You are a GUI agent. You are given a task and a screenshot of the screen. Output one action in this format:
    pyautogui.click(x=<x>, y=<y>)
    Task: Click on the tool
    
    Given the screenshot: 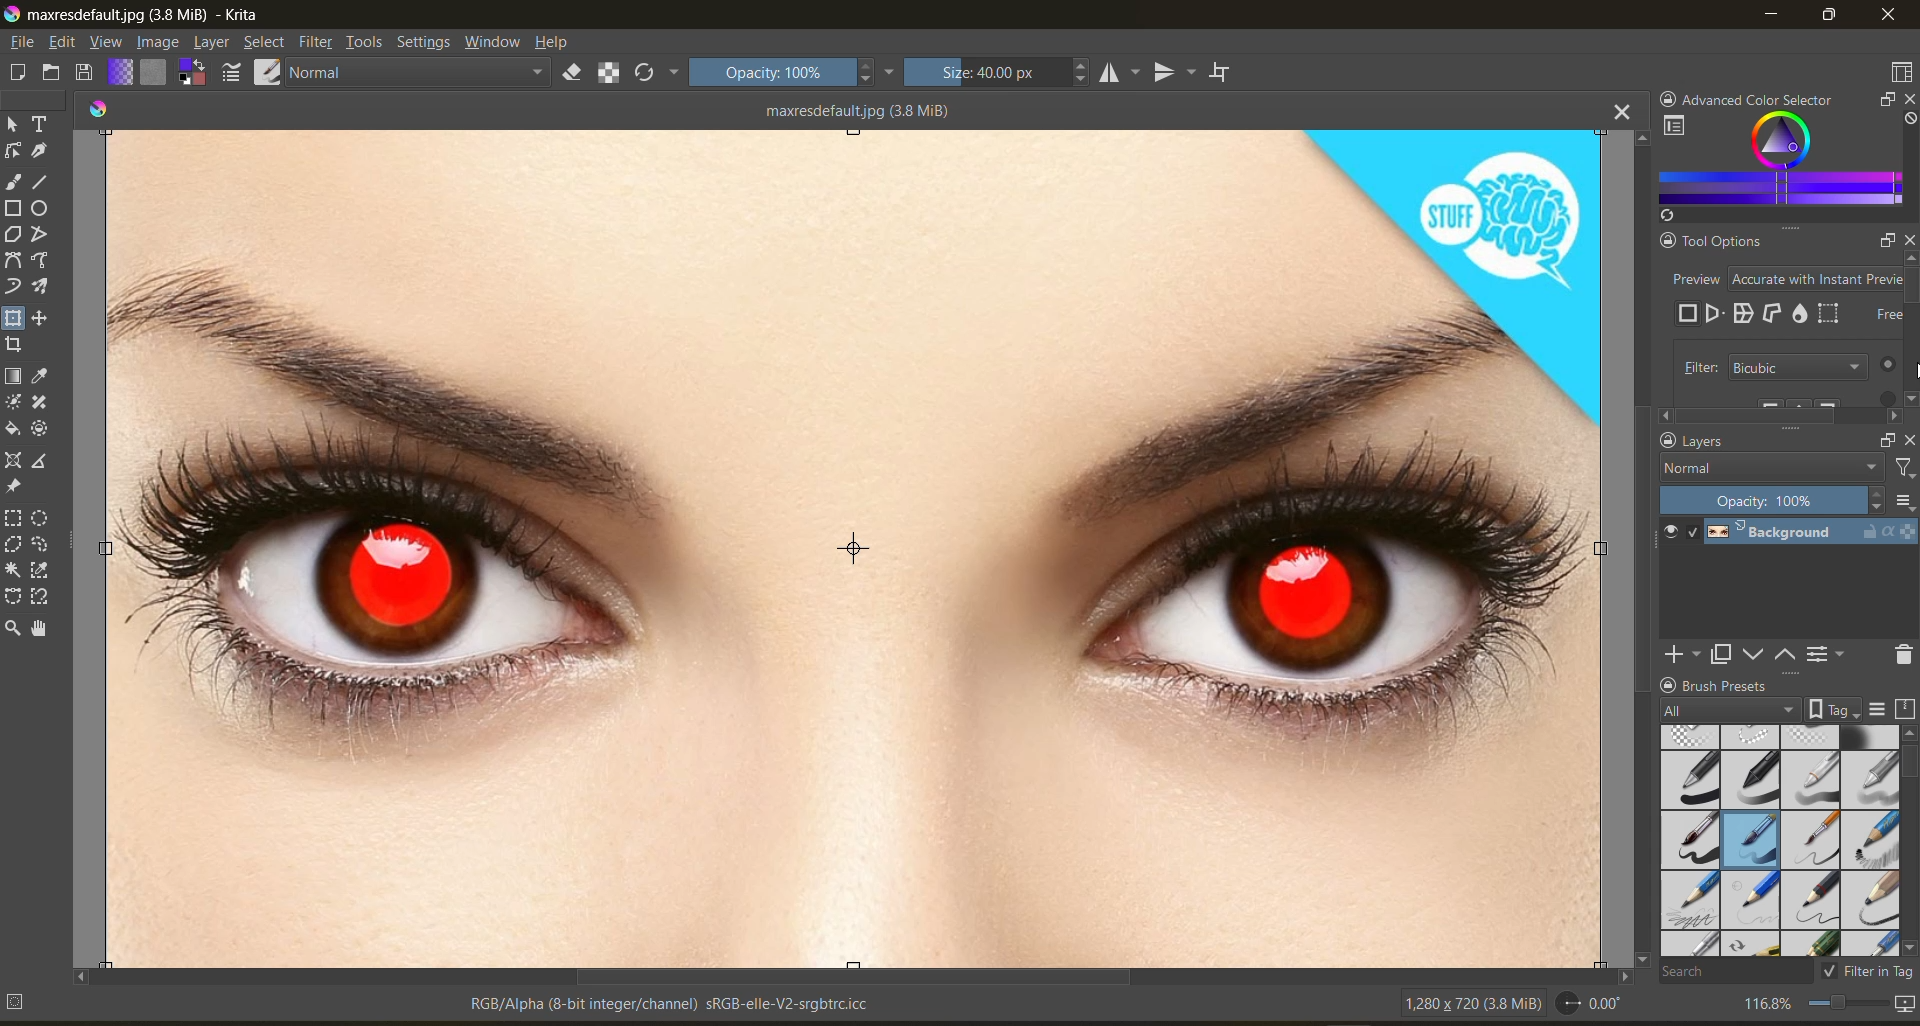 What is the action you would take?
    pyautogui.click(x=42, y=122)
    